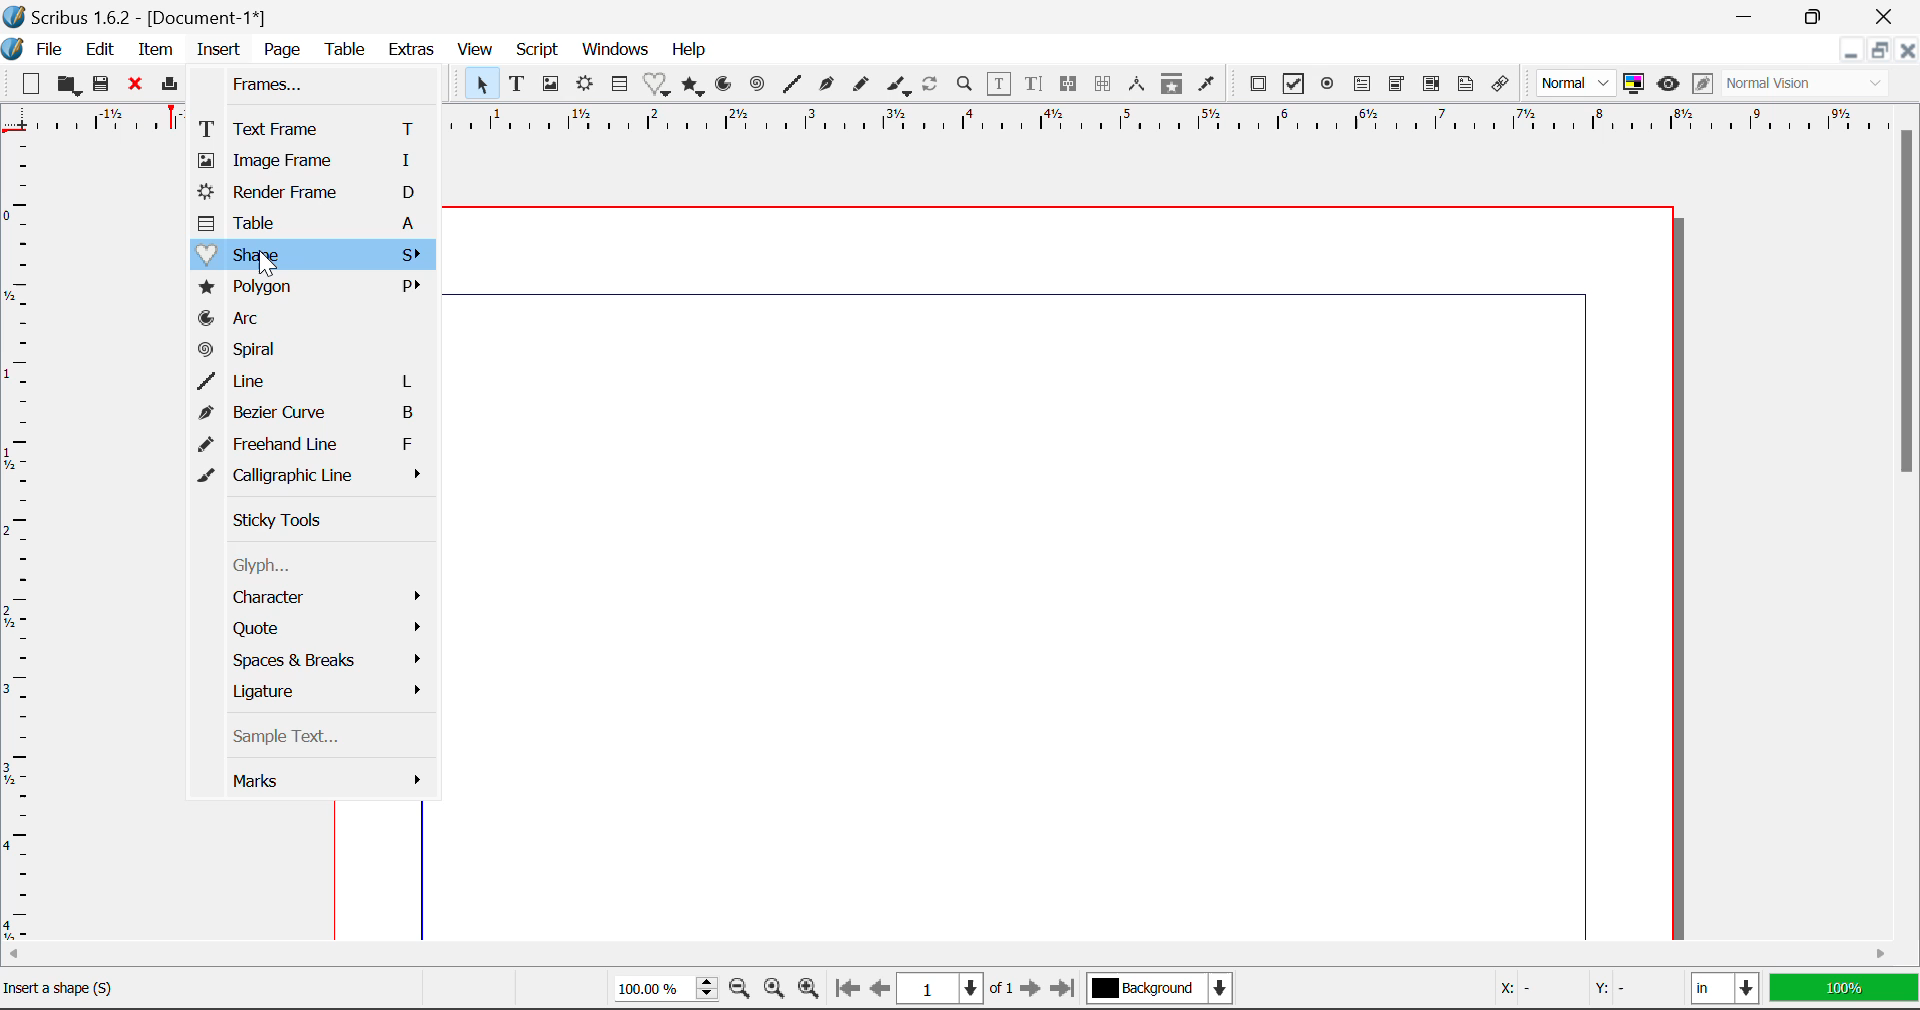  What do you see at coordinates (156, 51) in the screenshot?
I see `Item` at bounding box center [156, 51].